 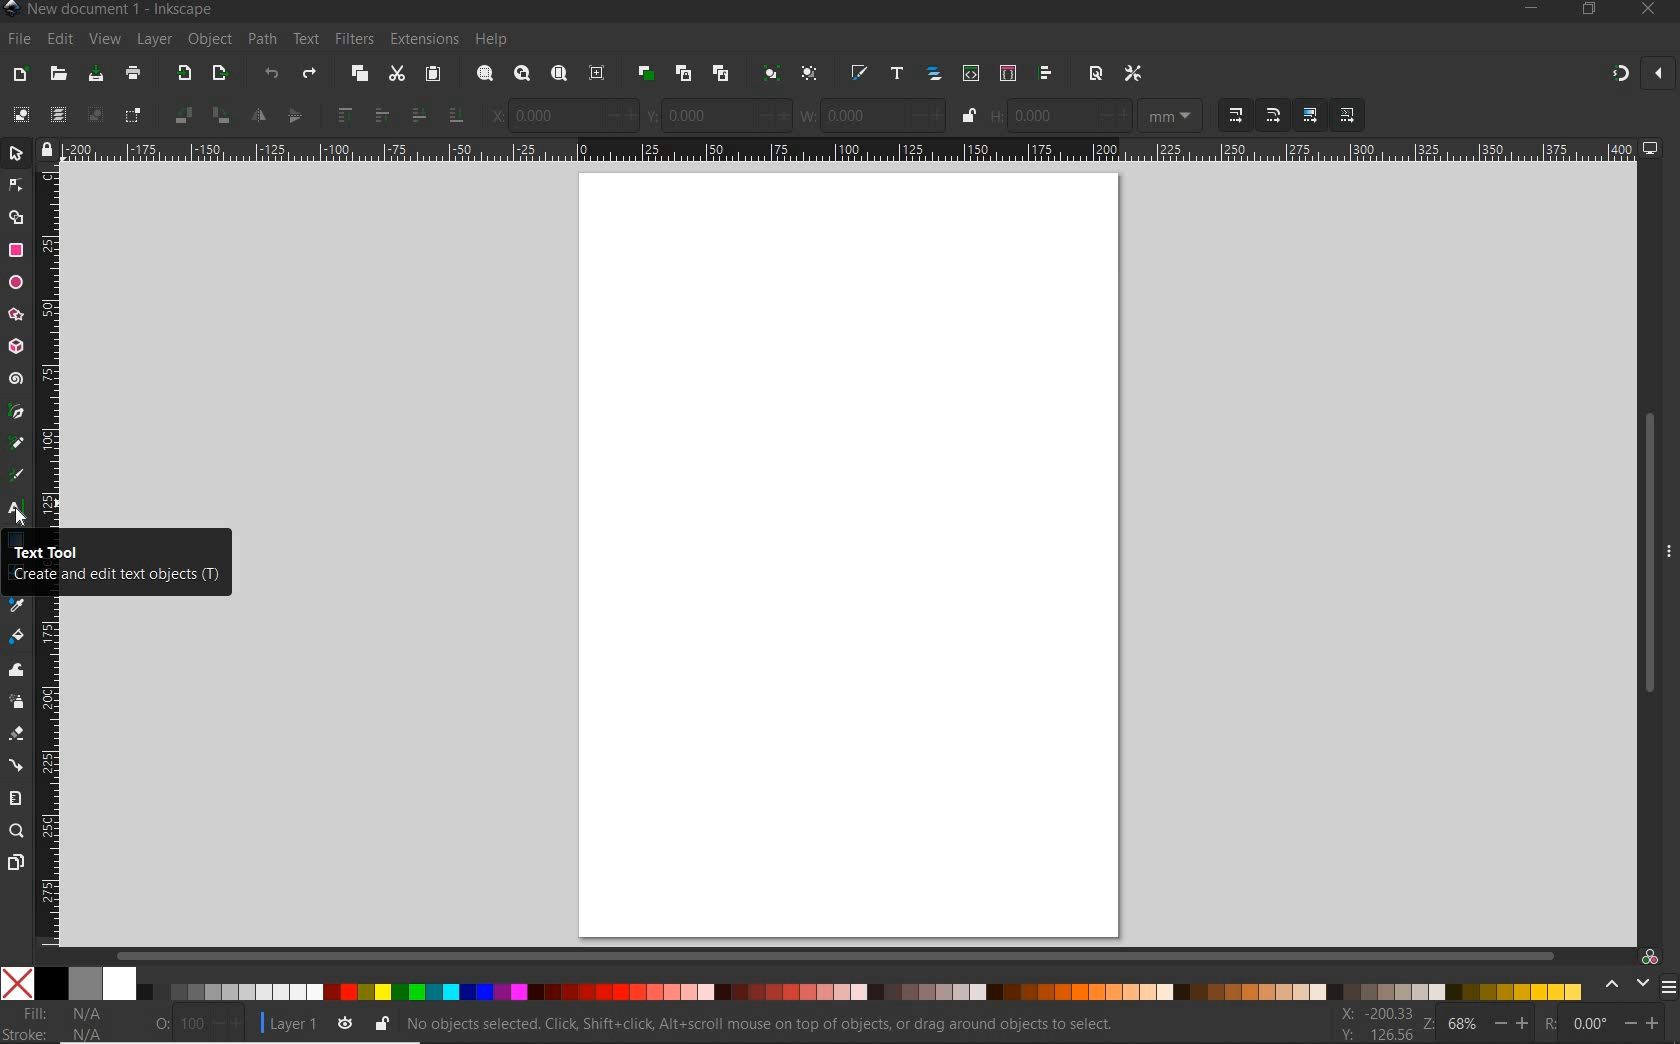 What do you see at coordinates (1426, 1024) in the screenshot?
I see `zoom` at bounding box center [1426, 1024].